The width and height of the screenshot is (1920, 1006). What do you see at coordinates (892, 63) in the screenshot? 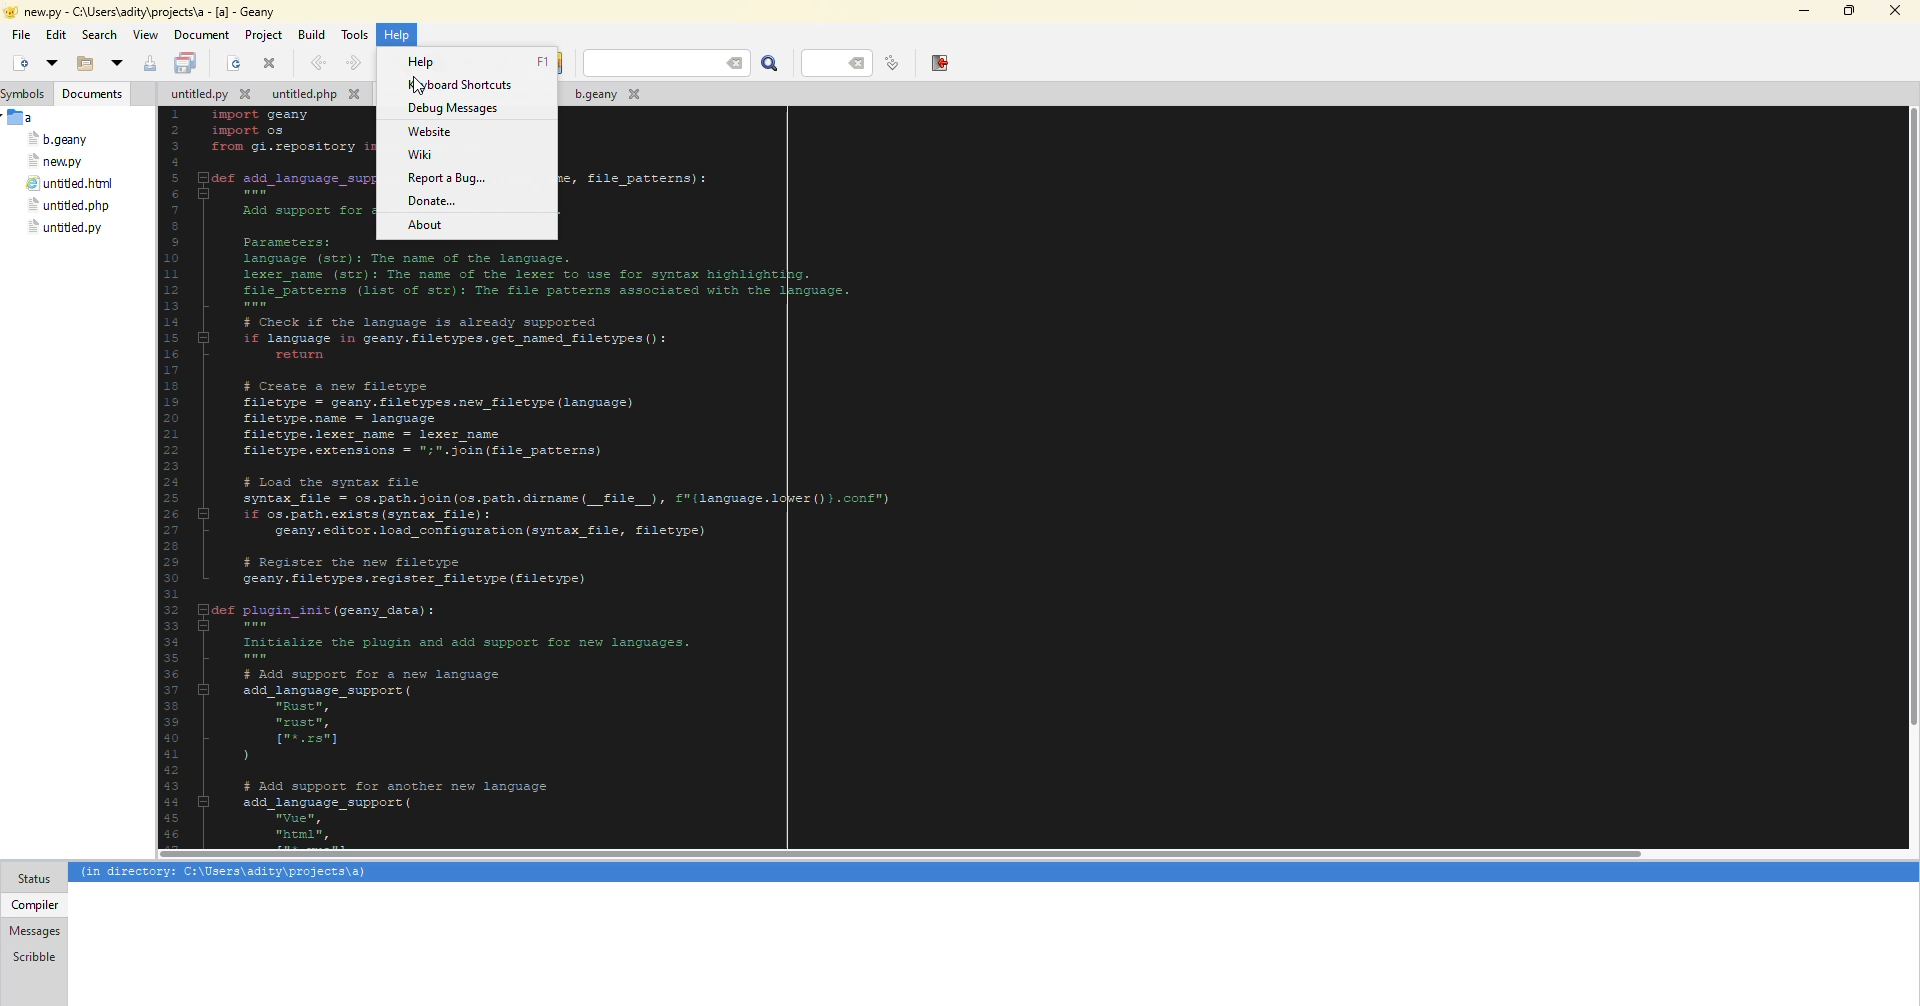
I see `line number` at bounding box center [892, 63].